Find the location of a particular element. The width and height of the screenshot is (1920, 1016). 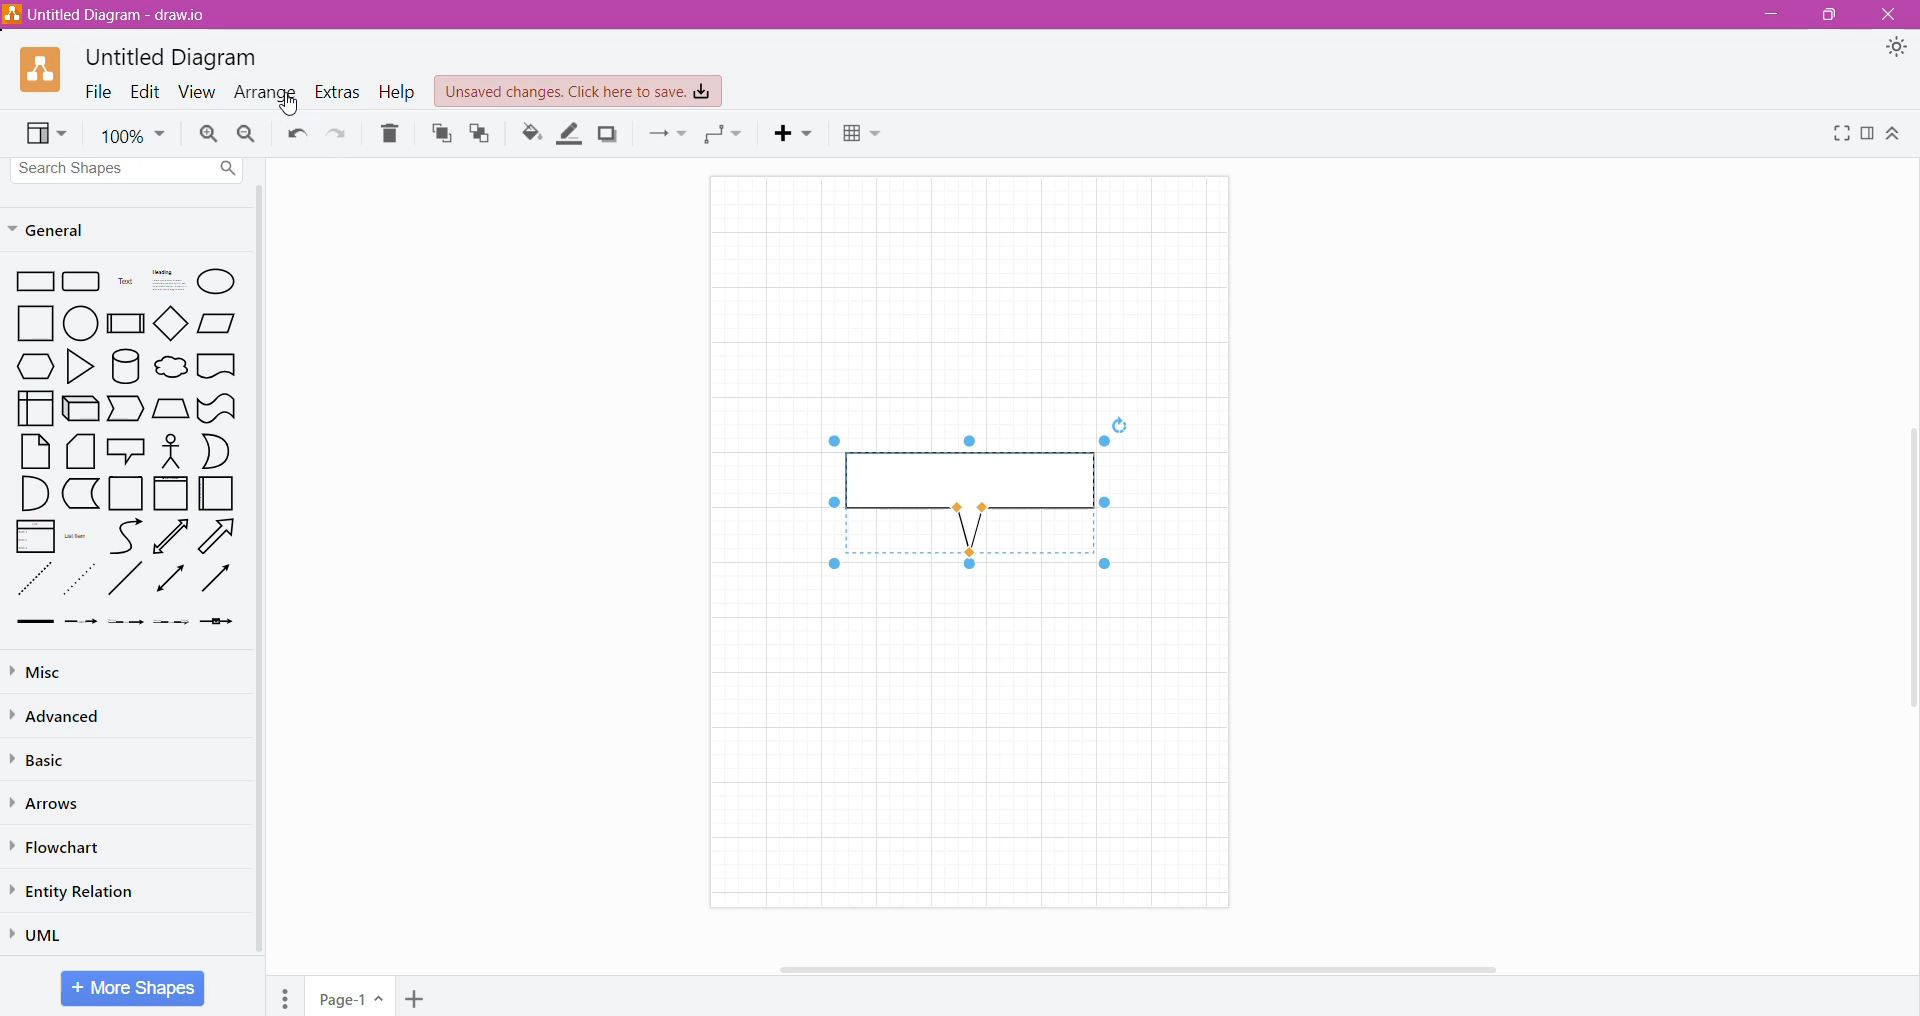

Arrange is located at coordinates (266, 91).